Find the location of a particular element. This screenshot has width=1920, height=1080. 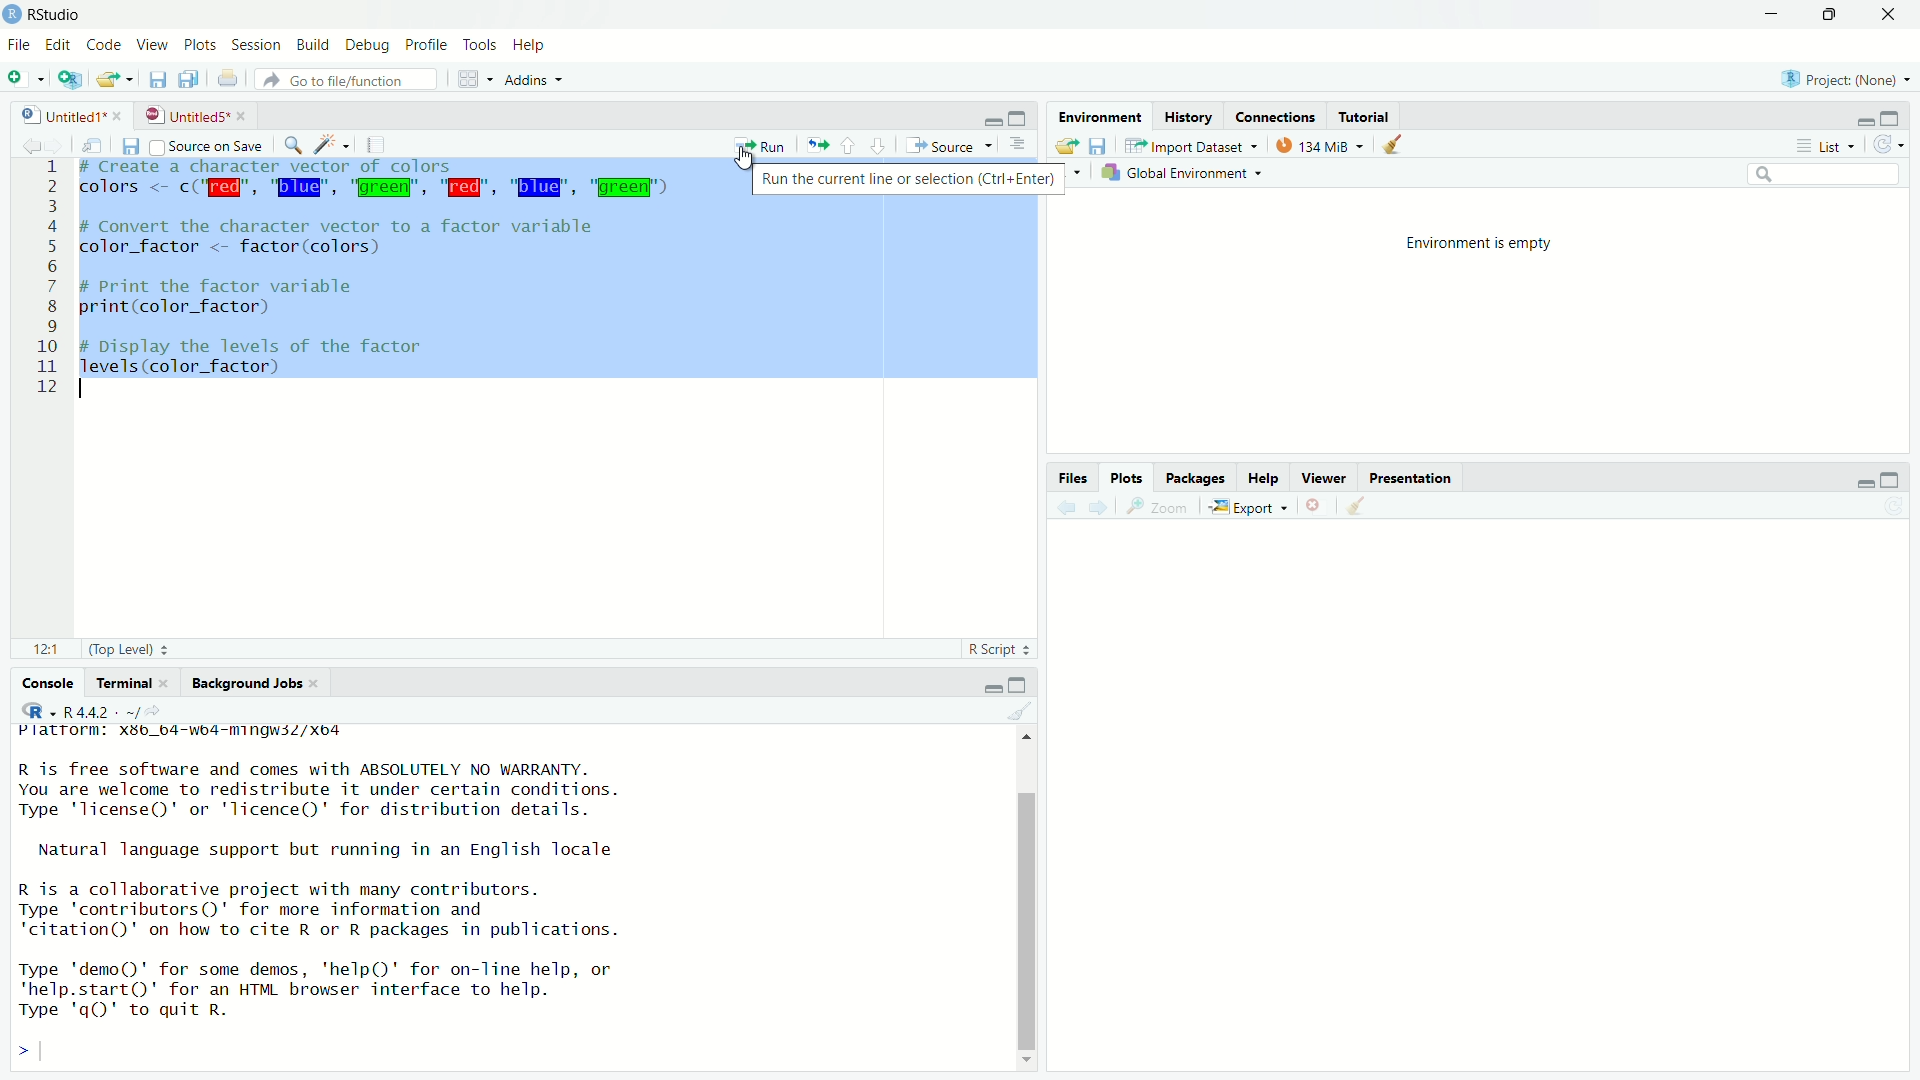

create a project is located at coordinates (75, 79).